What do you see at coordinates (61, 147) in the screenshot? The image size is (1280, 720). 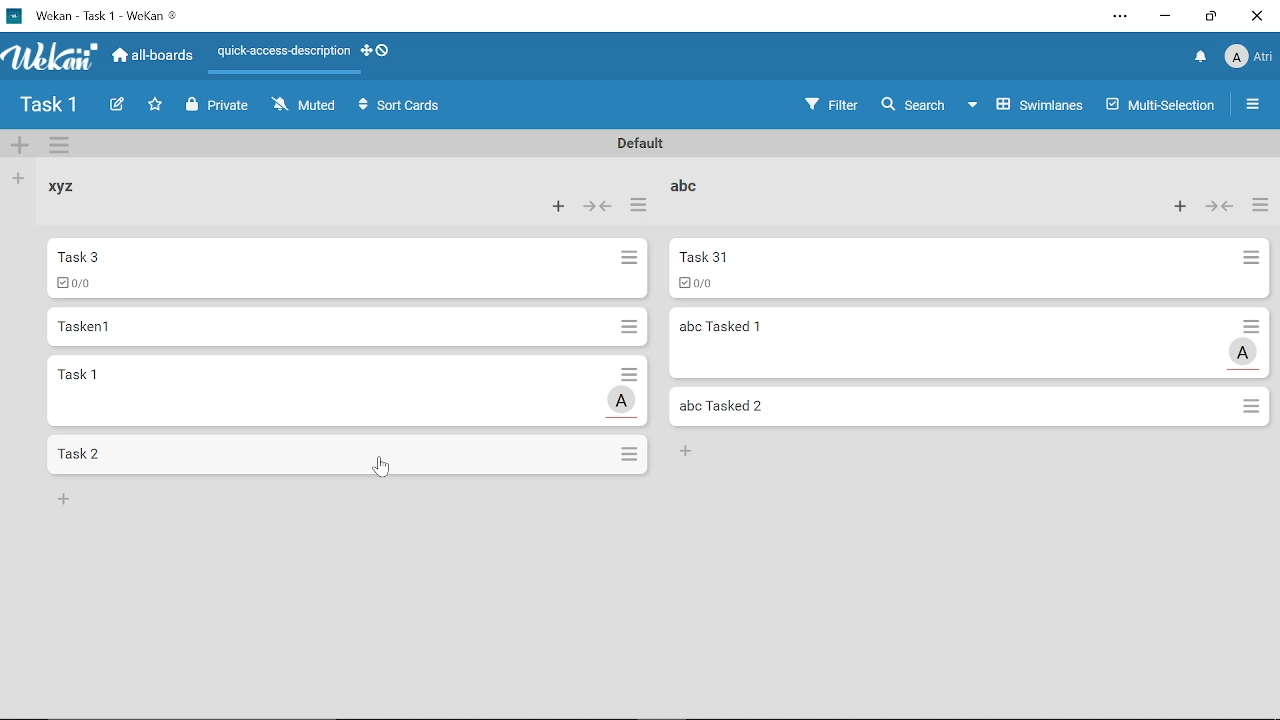 I see `Manage swimlane` at bounding box center [61, 147].